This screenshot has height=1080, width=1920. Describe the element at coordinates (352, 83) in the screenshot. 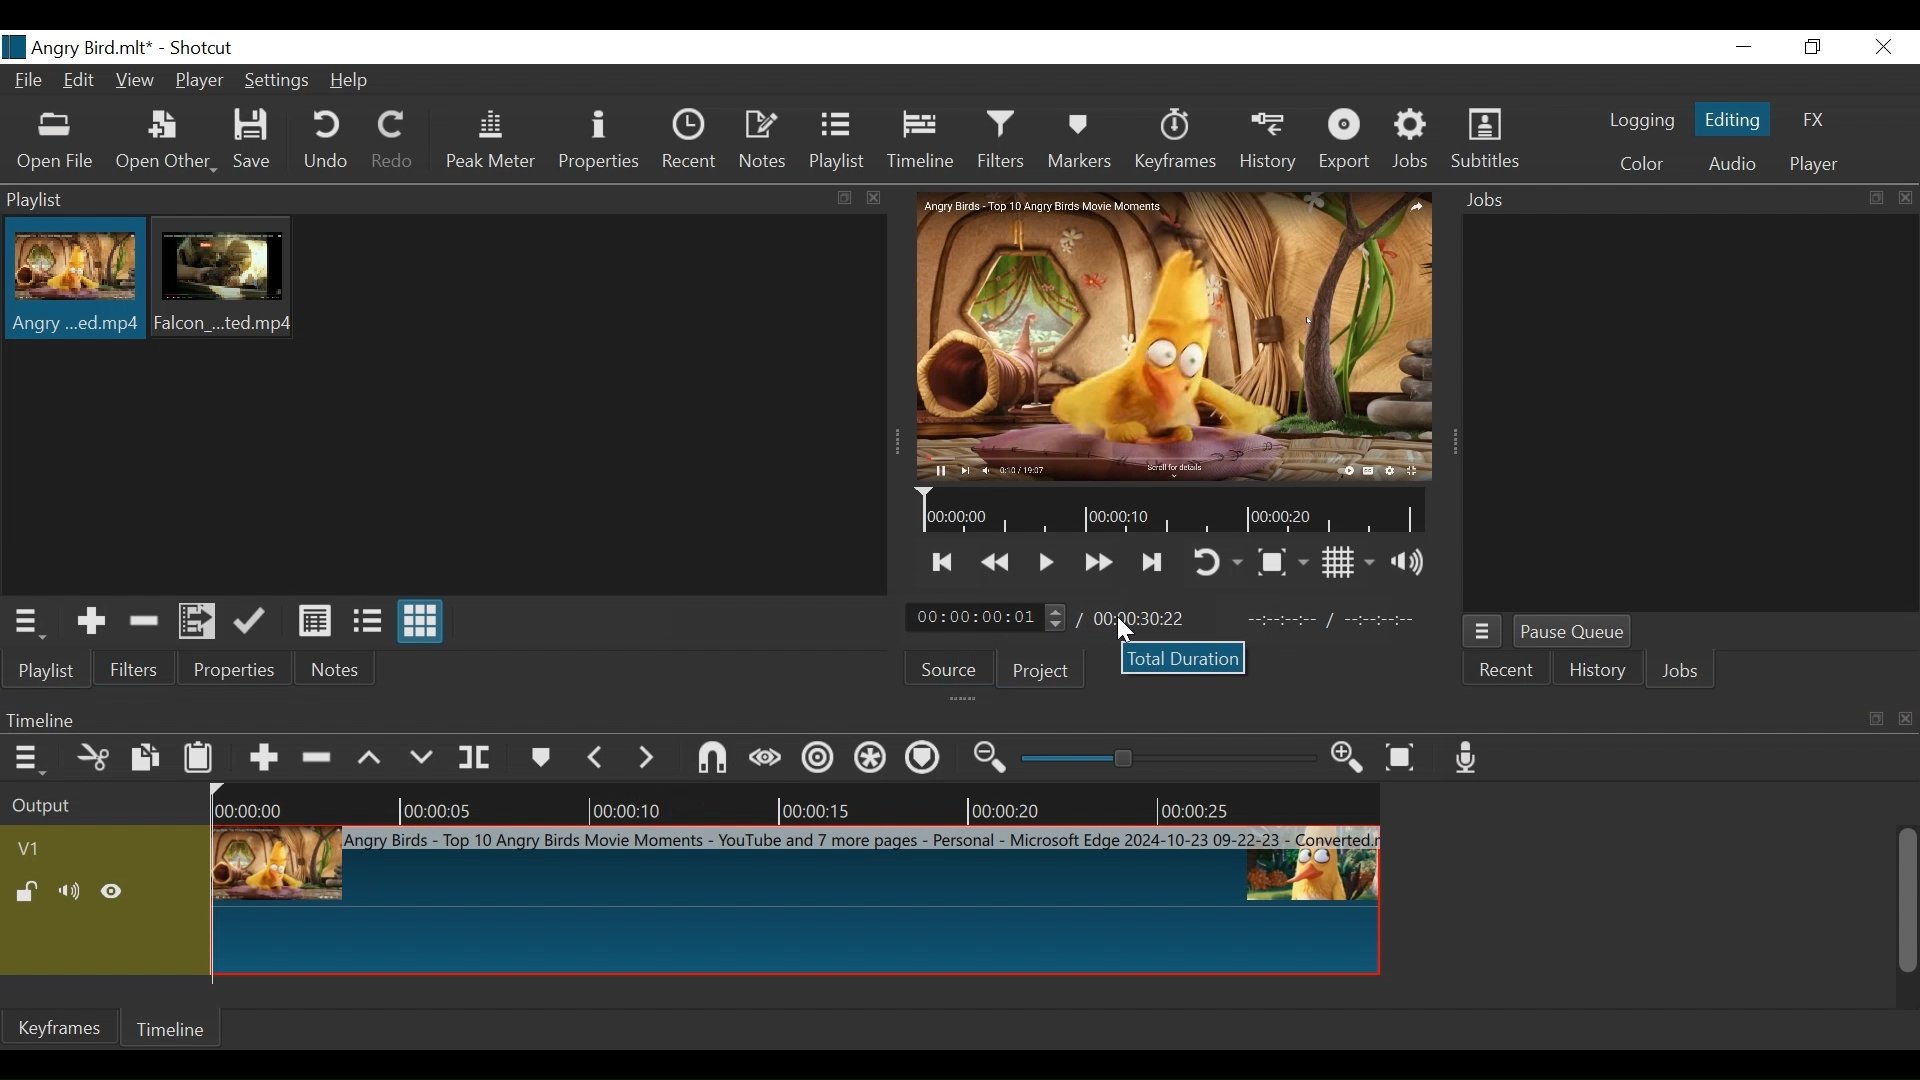

I see `Help` at that location.